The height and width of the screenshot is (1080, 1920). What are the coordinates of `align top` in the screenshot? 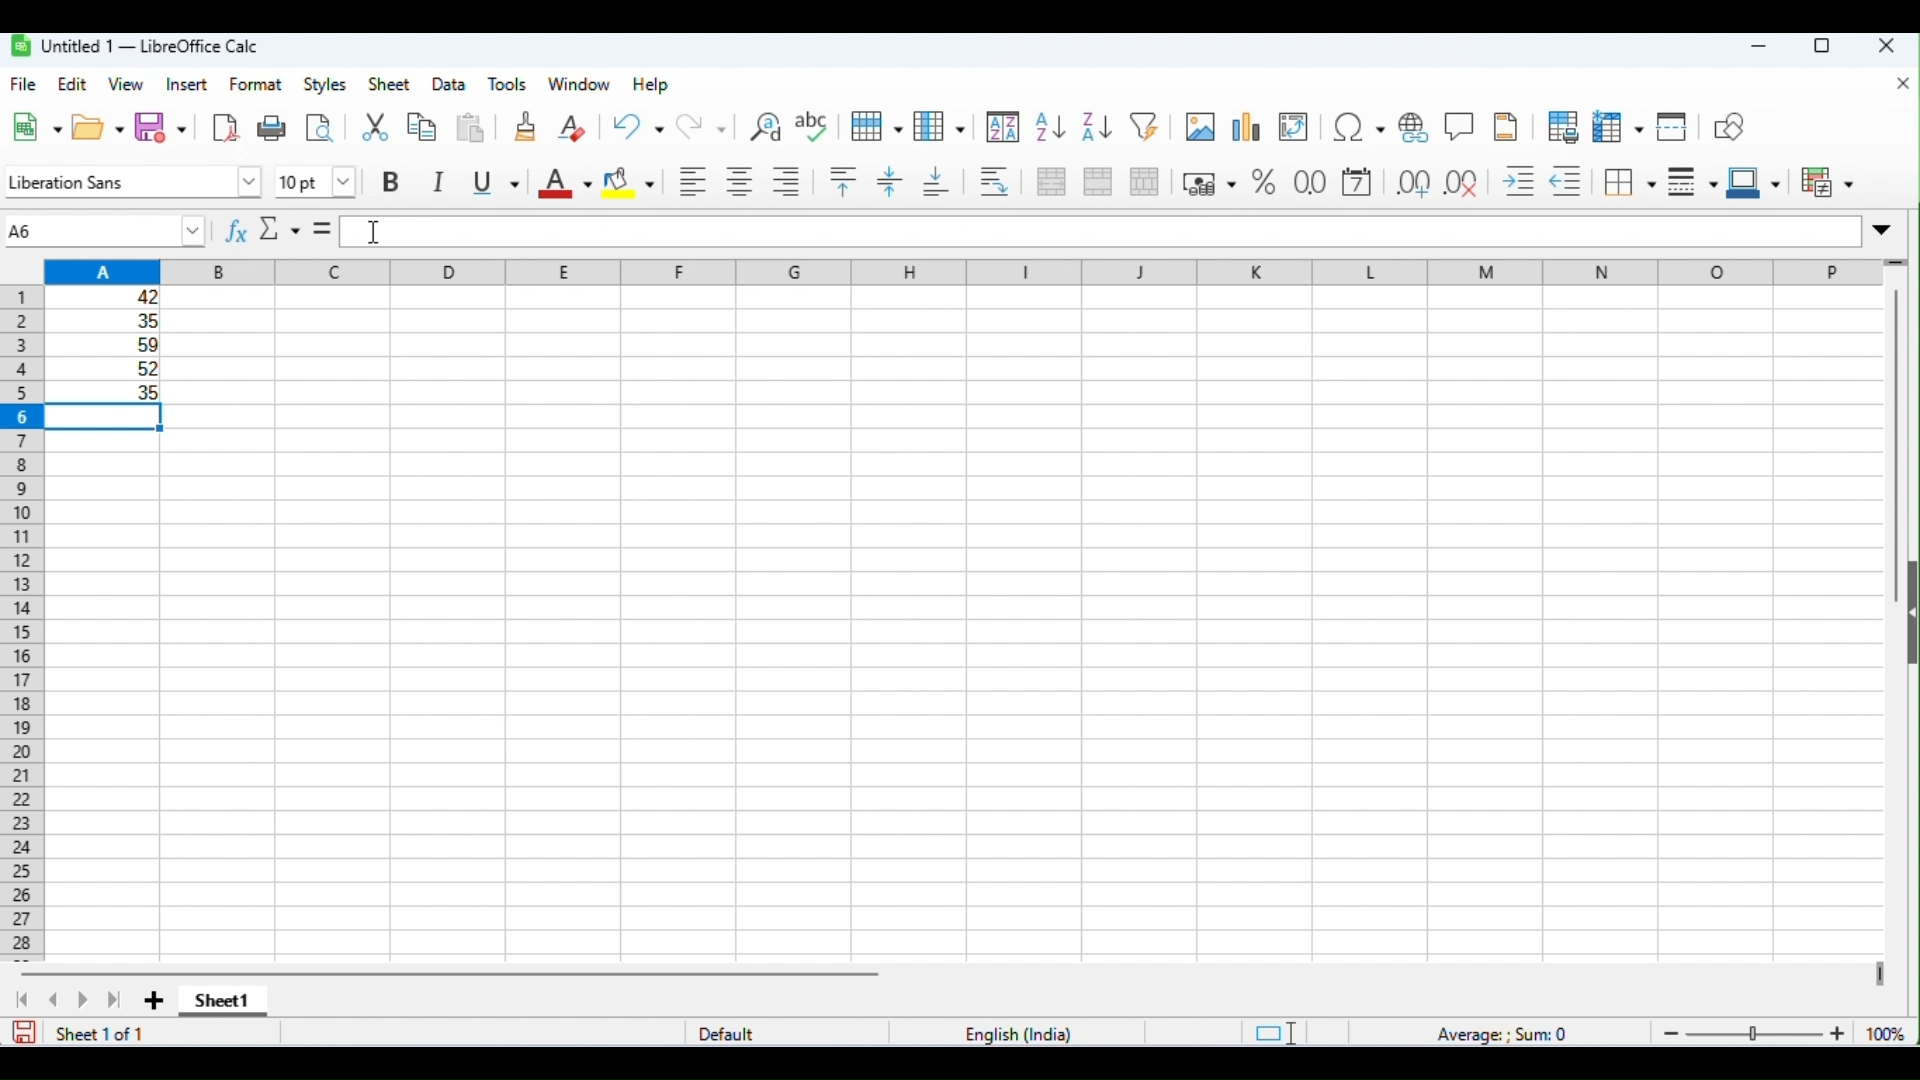 It's located at (846, 181).